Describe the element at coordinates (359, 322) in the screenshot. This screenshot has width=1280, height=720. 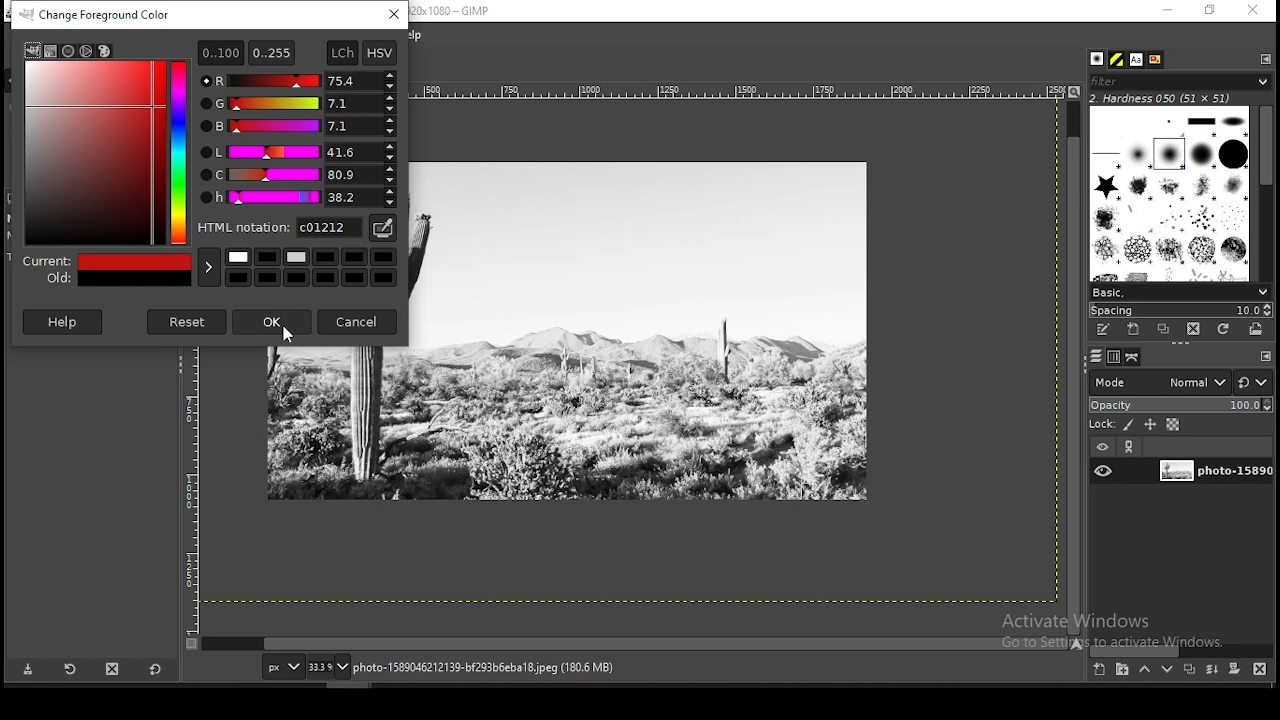
I see `cancel` at that location.